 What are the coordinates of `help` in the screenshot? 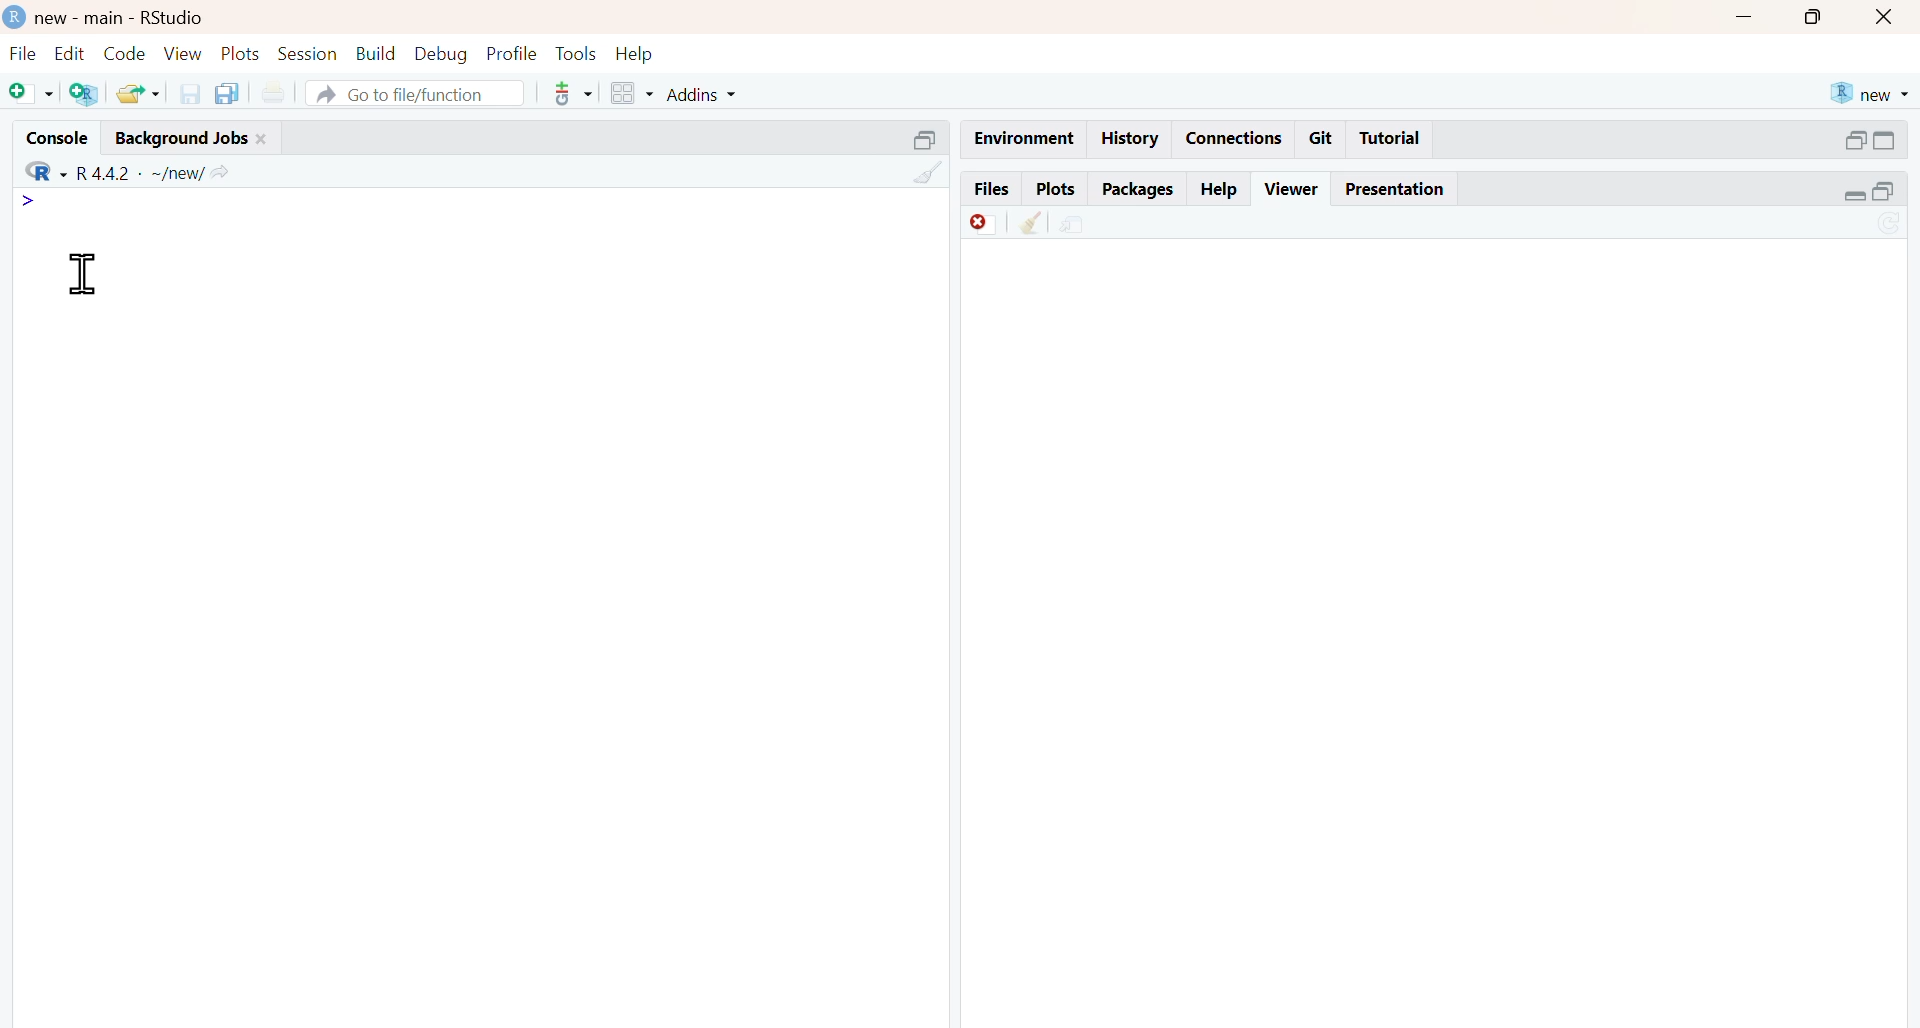 It's located at (635, 54).